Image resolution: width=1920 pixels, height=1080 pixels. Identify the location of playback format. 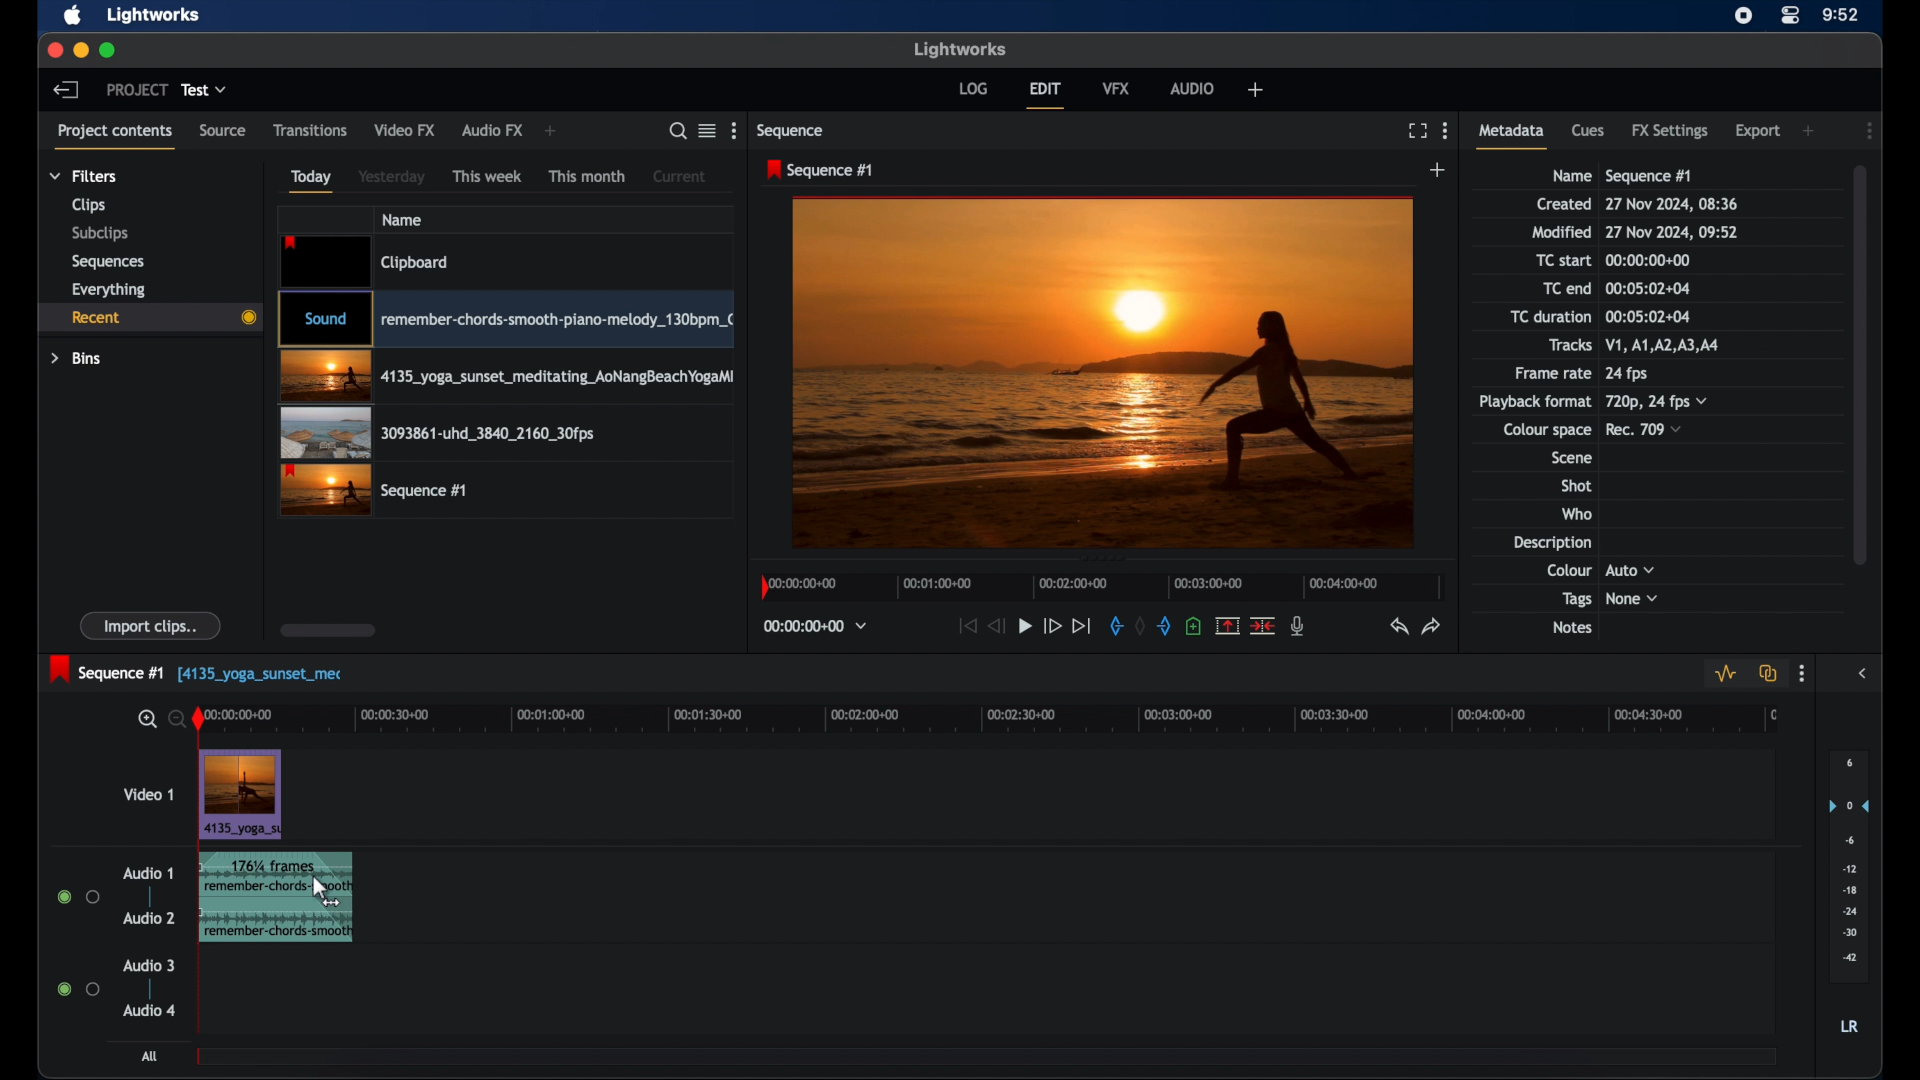
(1534, 401).